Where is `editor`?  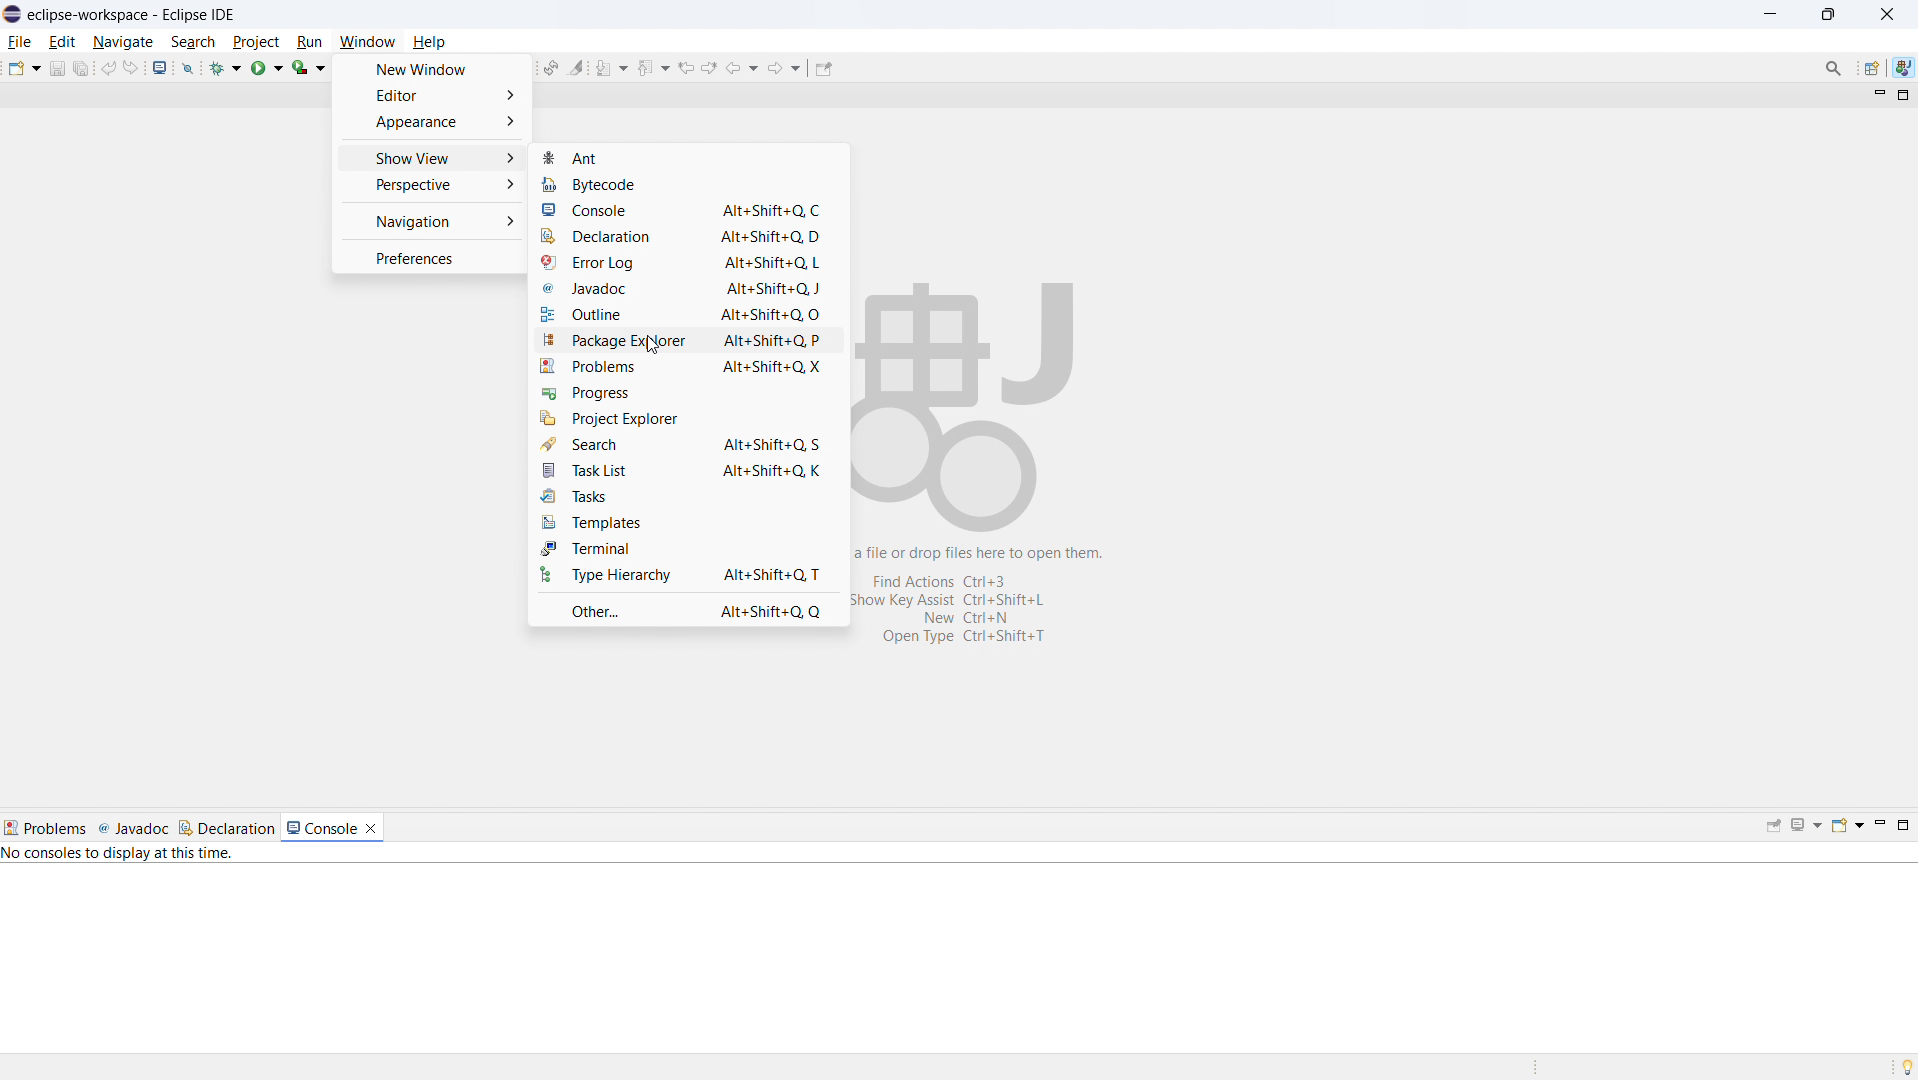 editor is located at coordinates (432, 94).